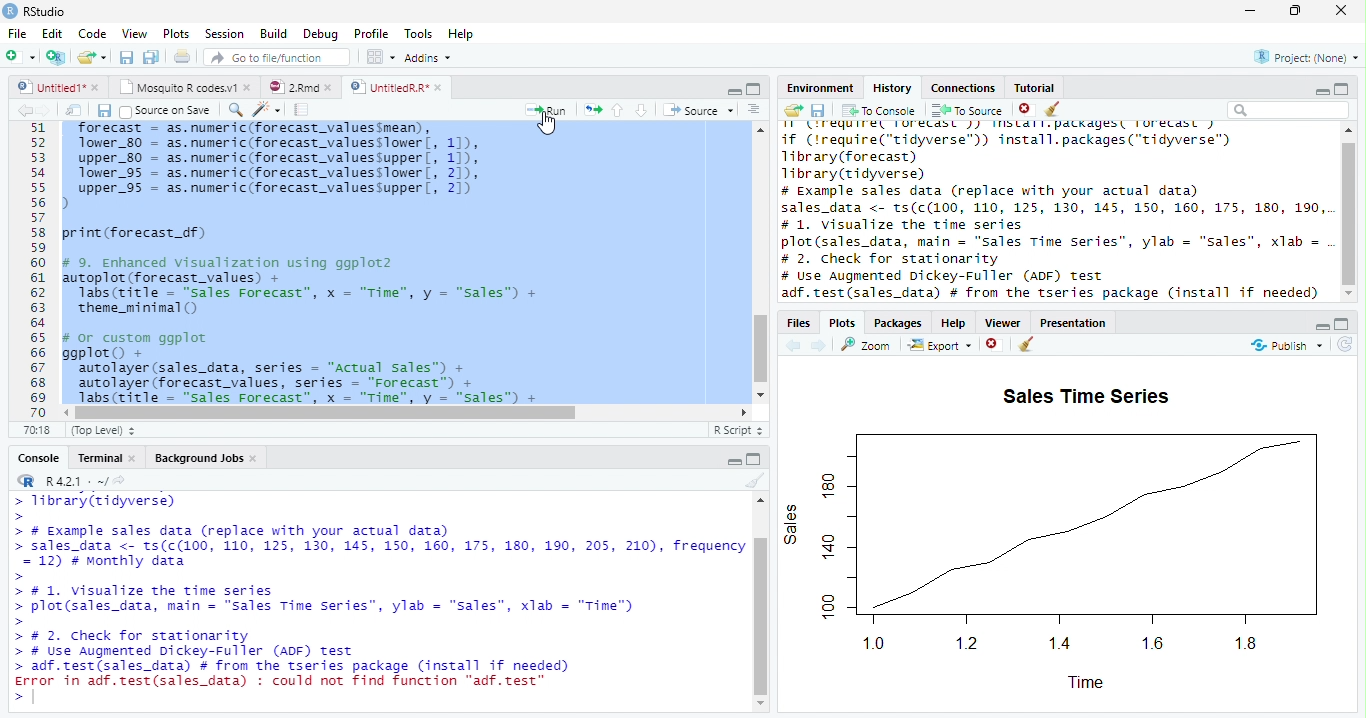 The image size is (1366, 718). I want to click on Open Folder, so click(793, 111).